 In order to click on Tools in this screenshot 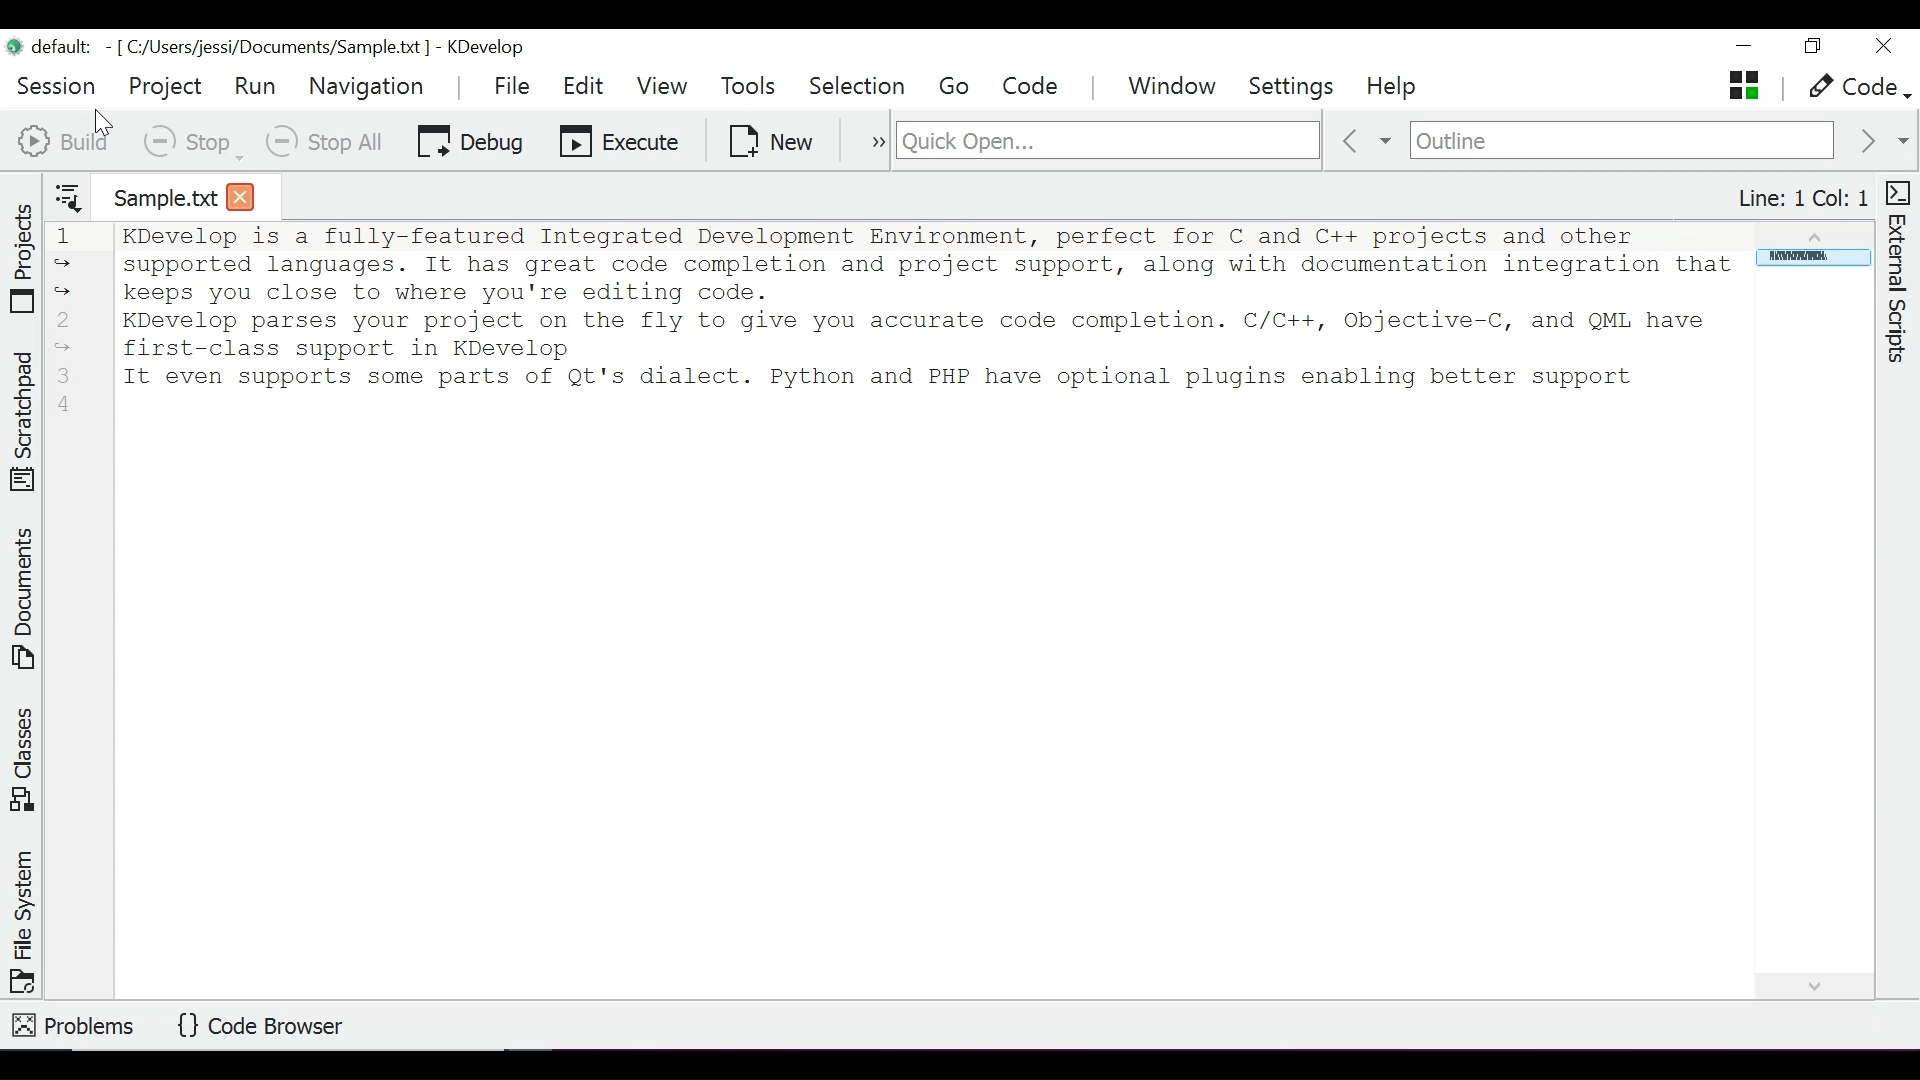, I will do `click(752, 85)`.